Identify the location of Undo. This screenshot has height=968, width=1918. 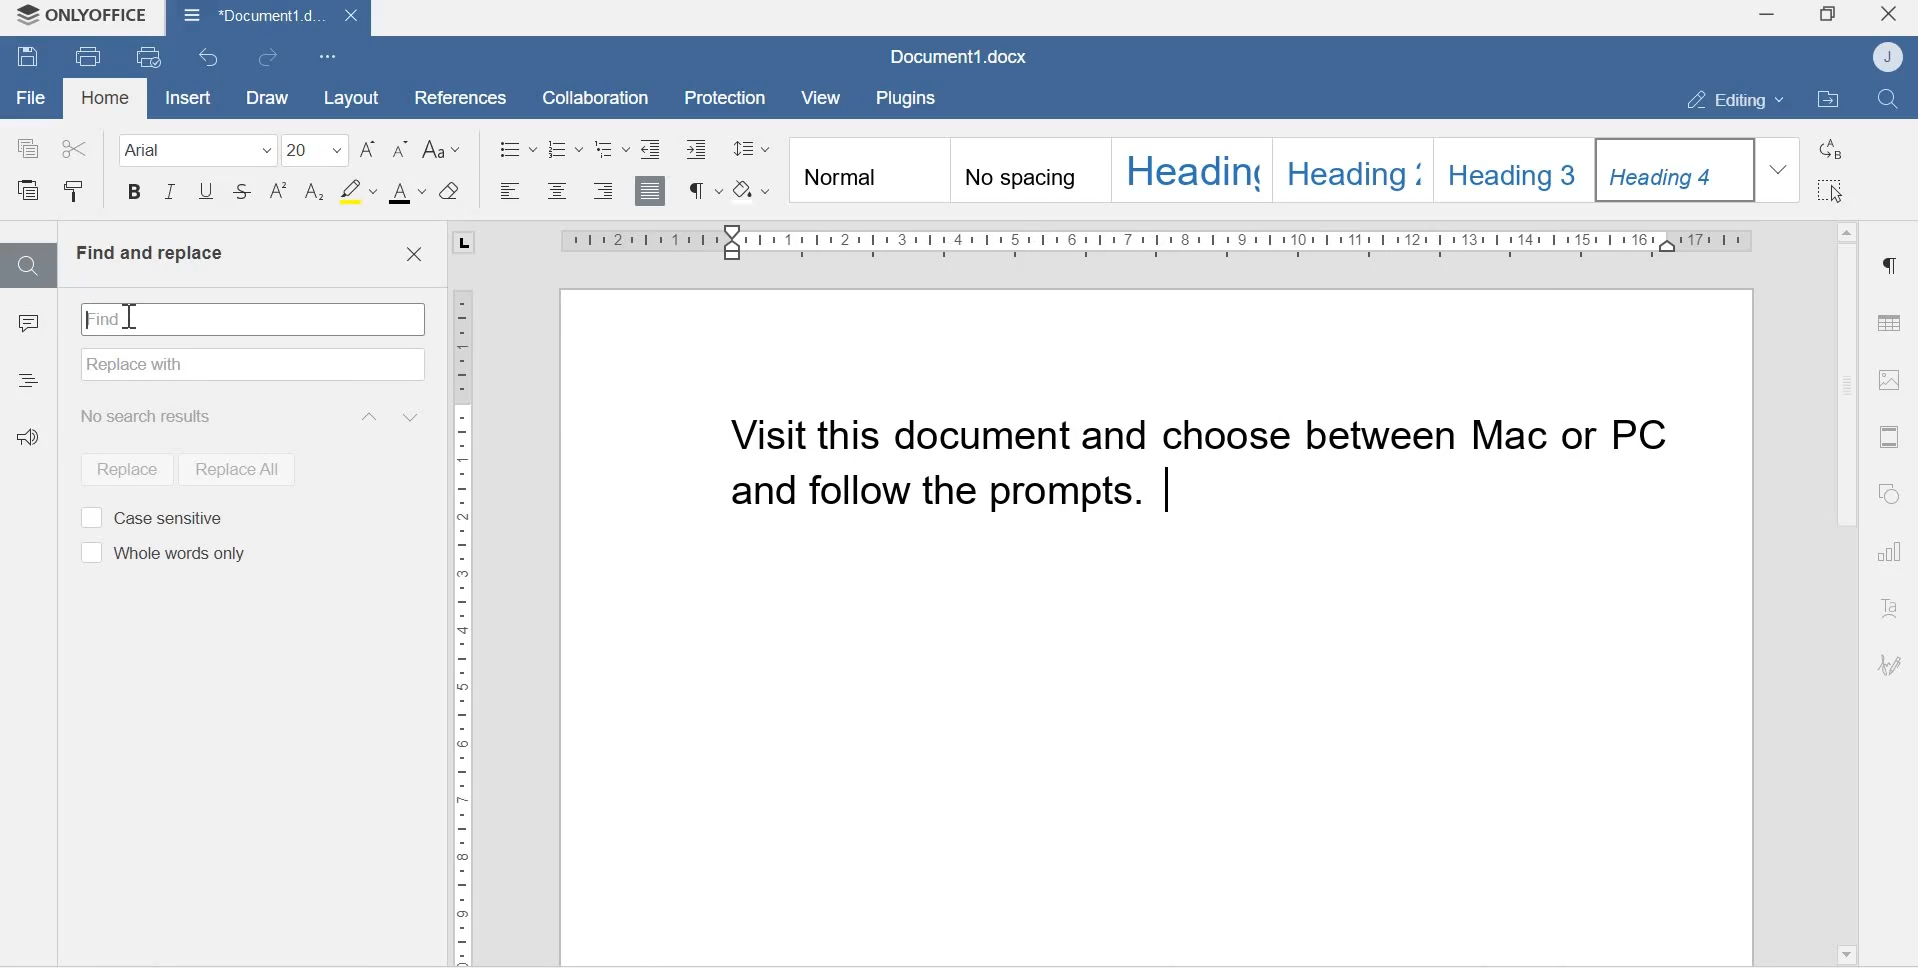
(212, 57).